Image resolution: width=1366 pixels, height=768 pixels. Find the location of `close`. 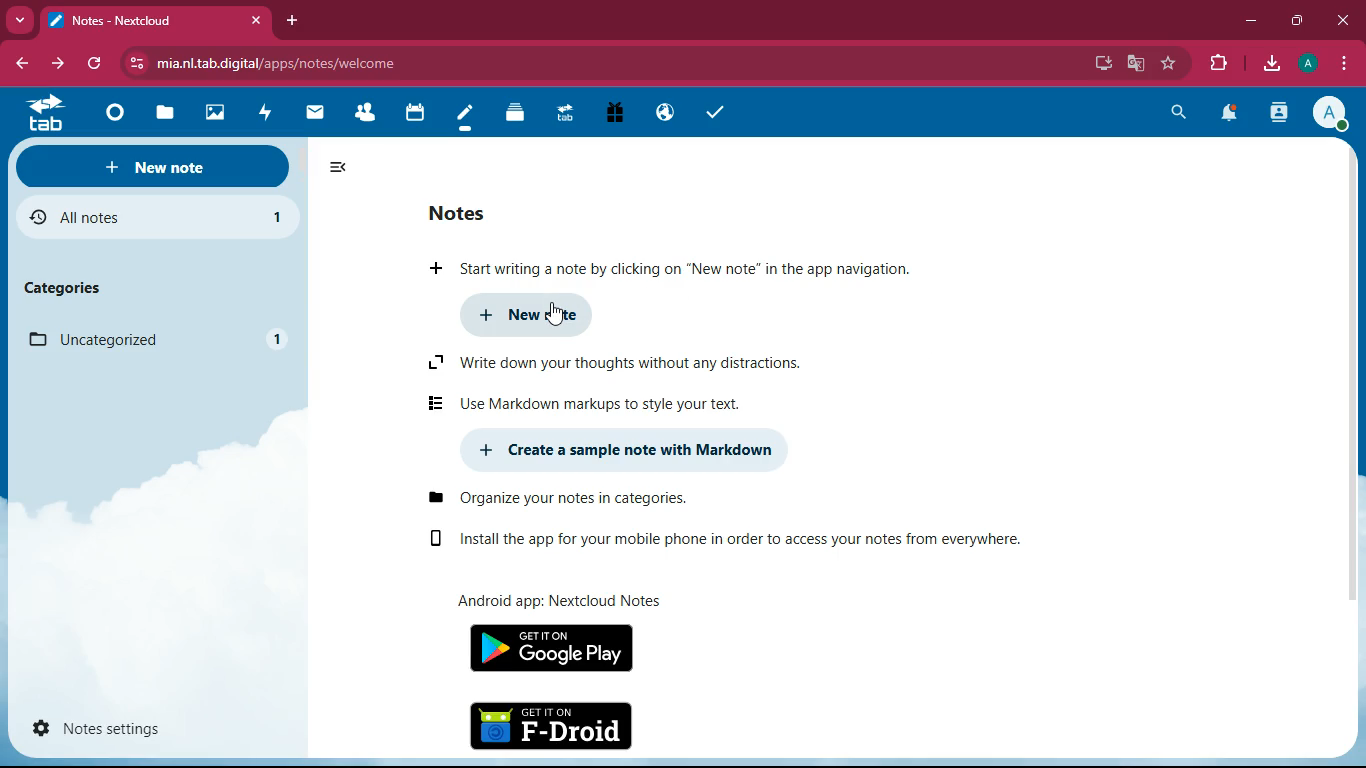

close is located at coordinates (1341, 20).